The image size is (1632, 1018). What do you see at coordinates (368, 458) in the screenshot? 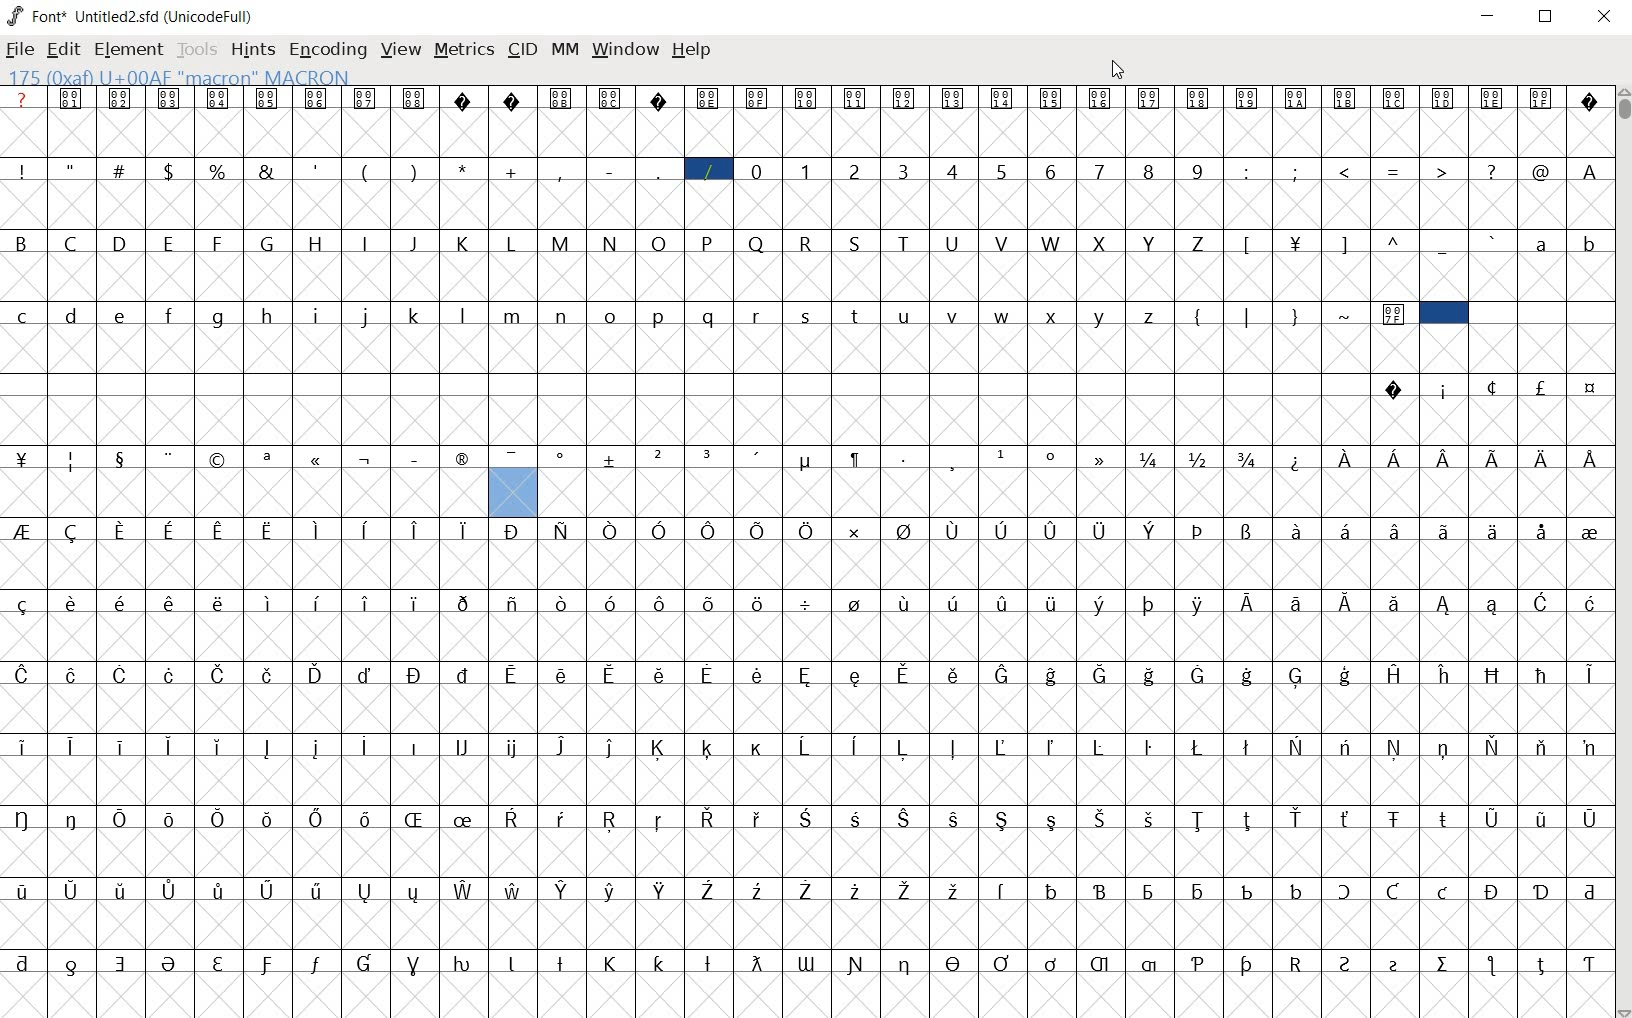
I see `Symbol` at bounding box center [368, 458].